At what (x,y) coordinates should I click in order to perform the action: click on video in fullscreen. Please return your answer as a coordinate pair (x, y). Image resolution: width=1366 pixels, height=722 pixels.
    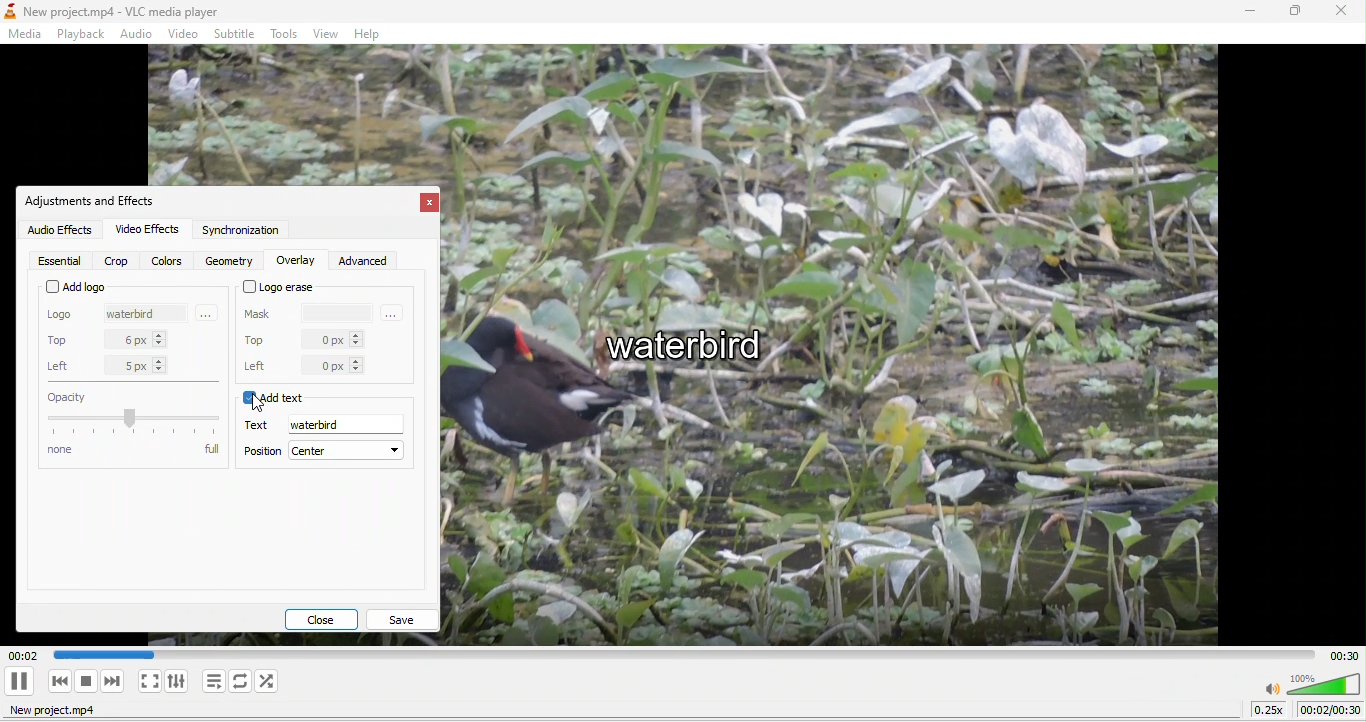
    Looking at the image, I should click on (150, 684).